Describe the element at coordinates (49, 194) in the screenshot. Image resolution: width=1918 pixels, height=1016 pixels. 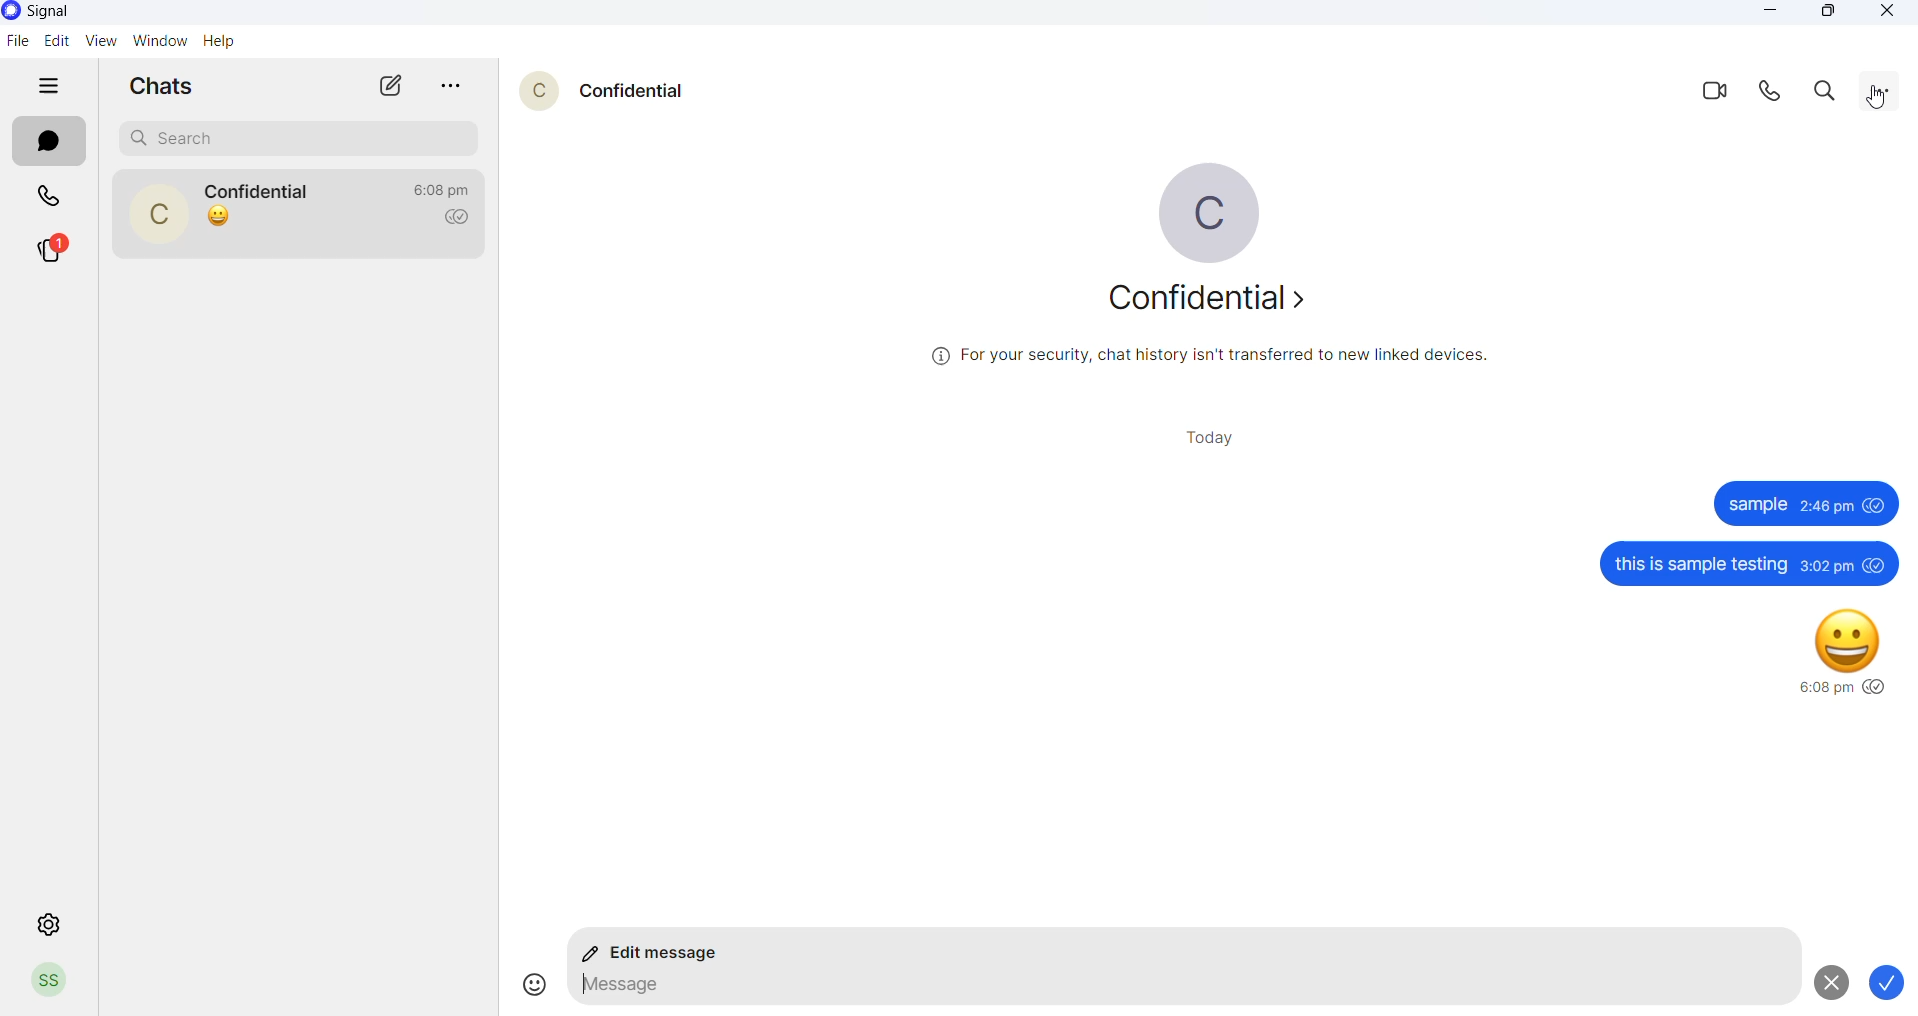
I see `calls` at that location.